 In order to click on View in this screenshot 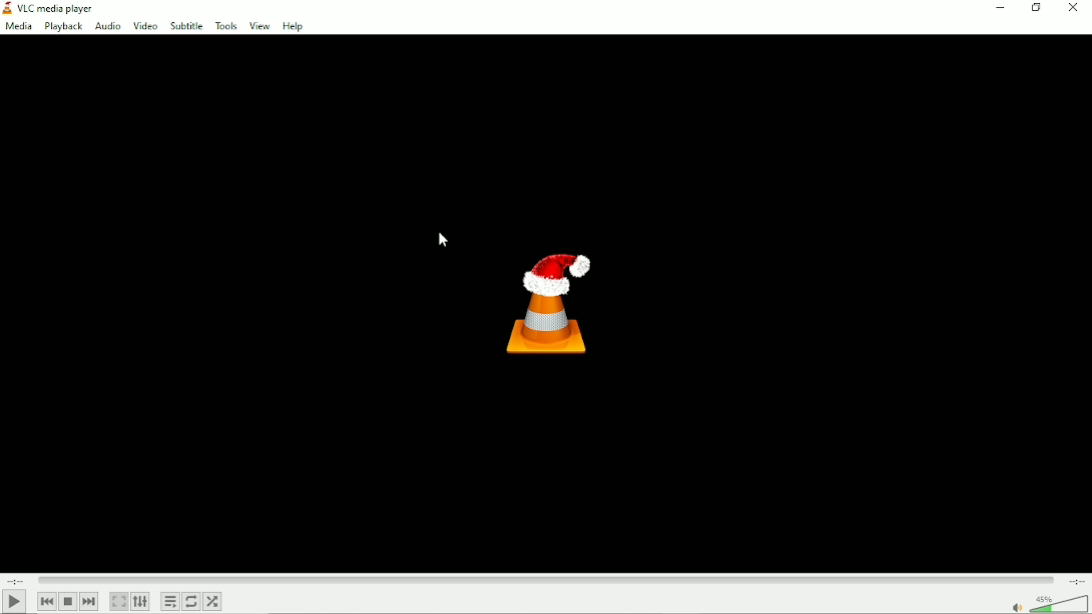, I will do `click(258, 27)`.